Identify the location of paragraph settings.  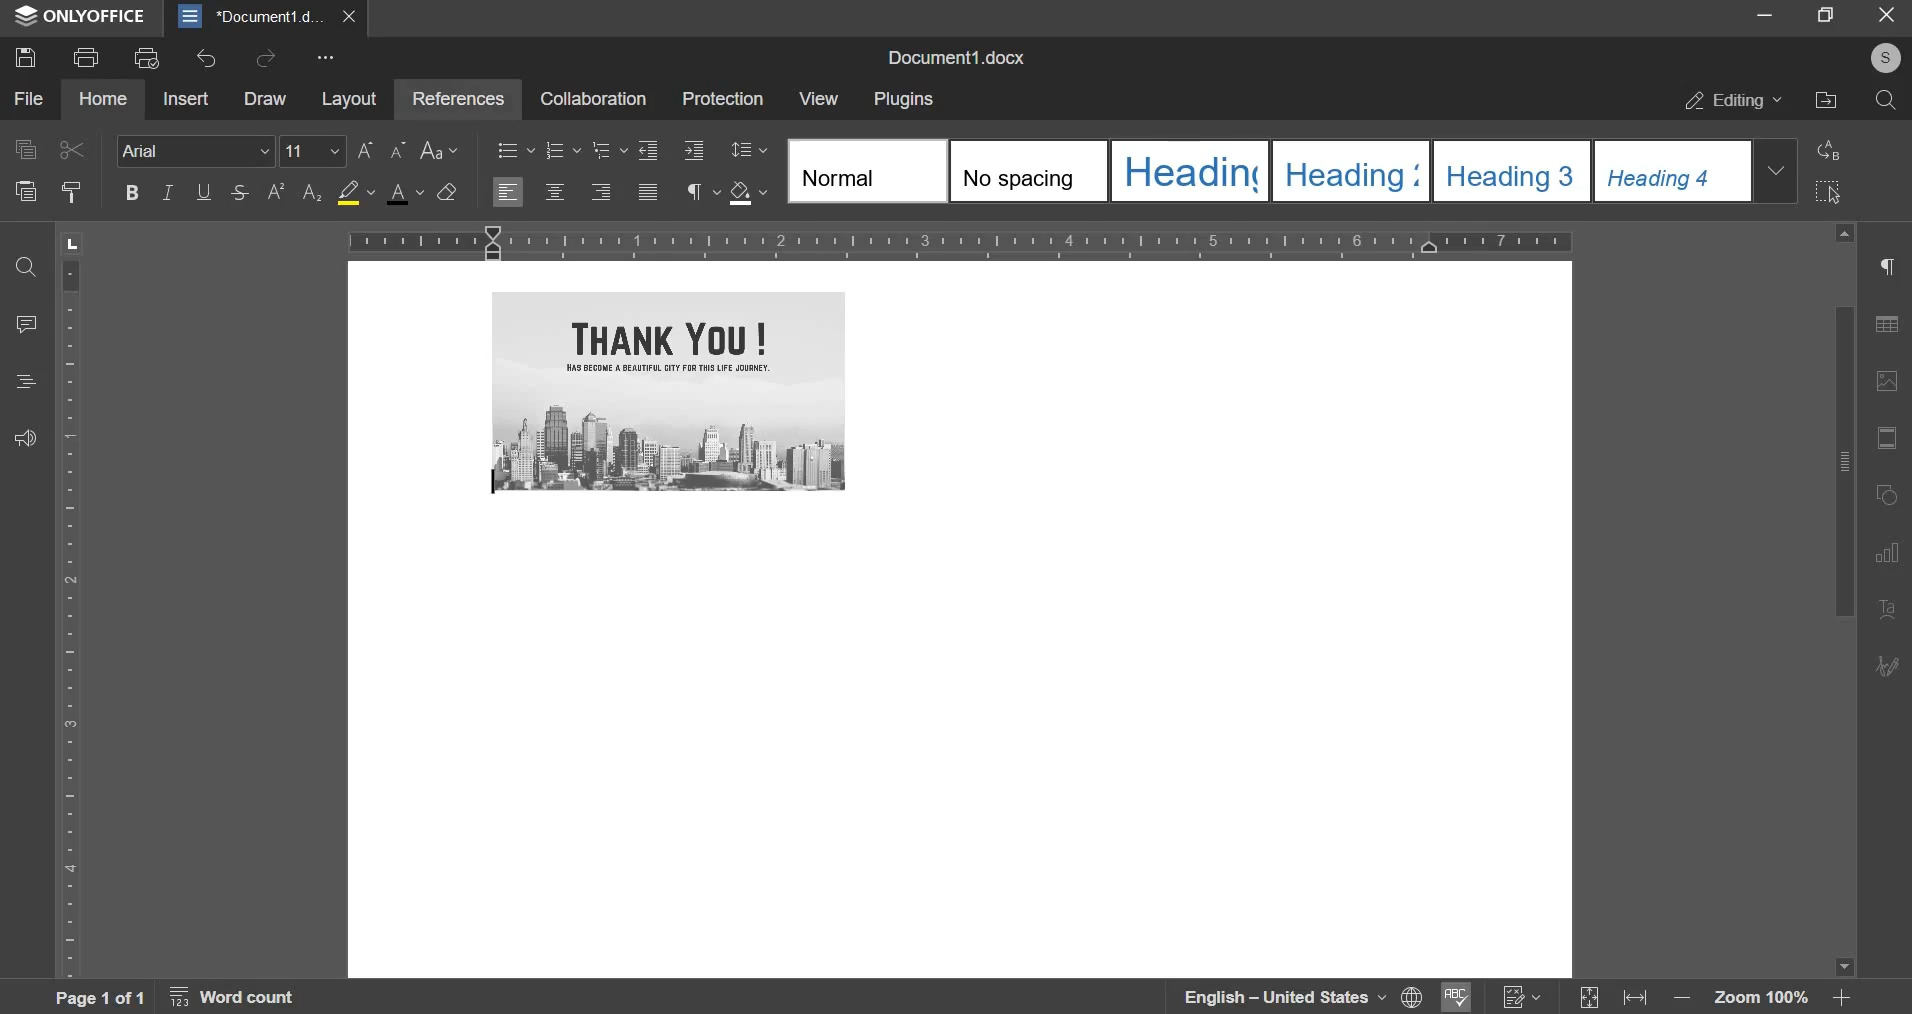
(696, 190).